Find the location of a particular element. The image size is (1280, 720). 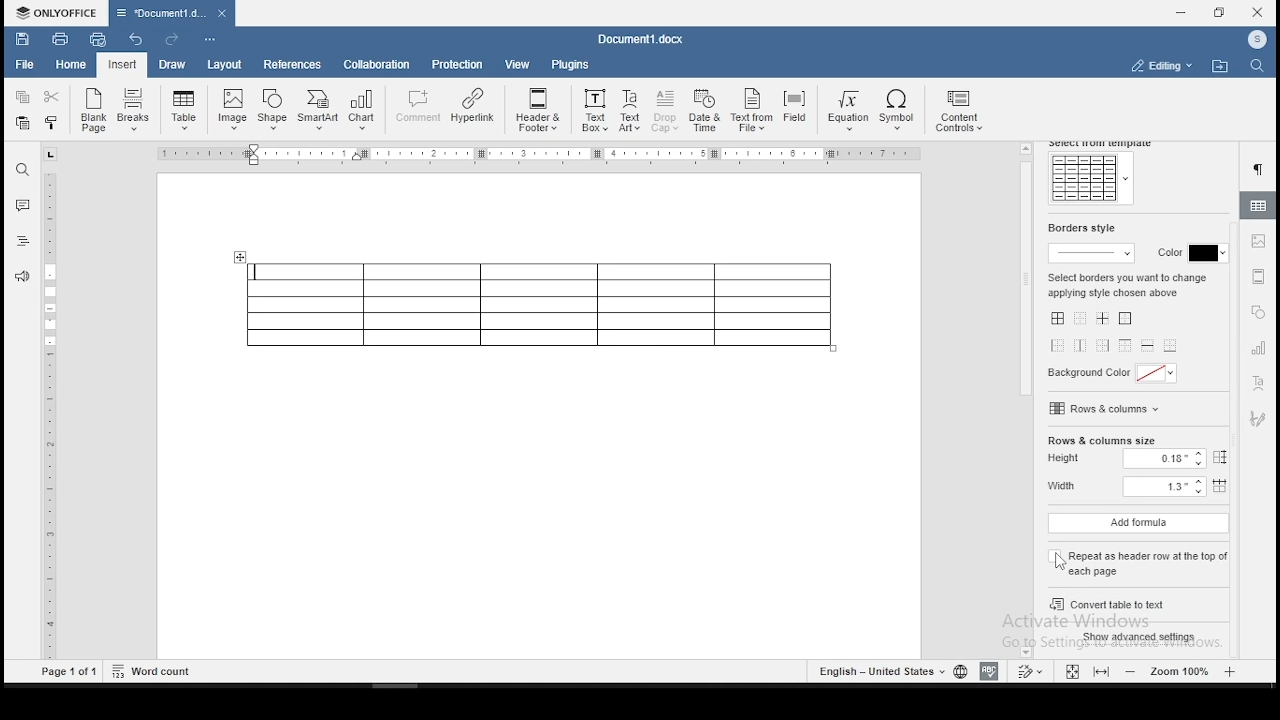

Date & Time is located at coordinates (706, 111).